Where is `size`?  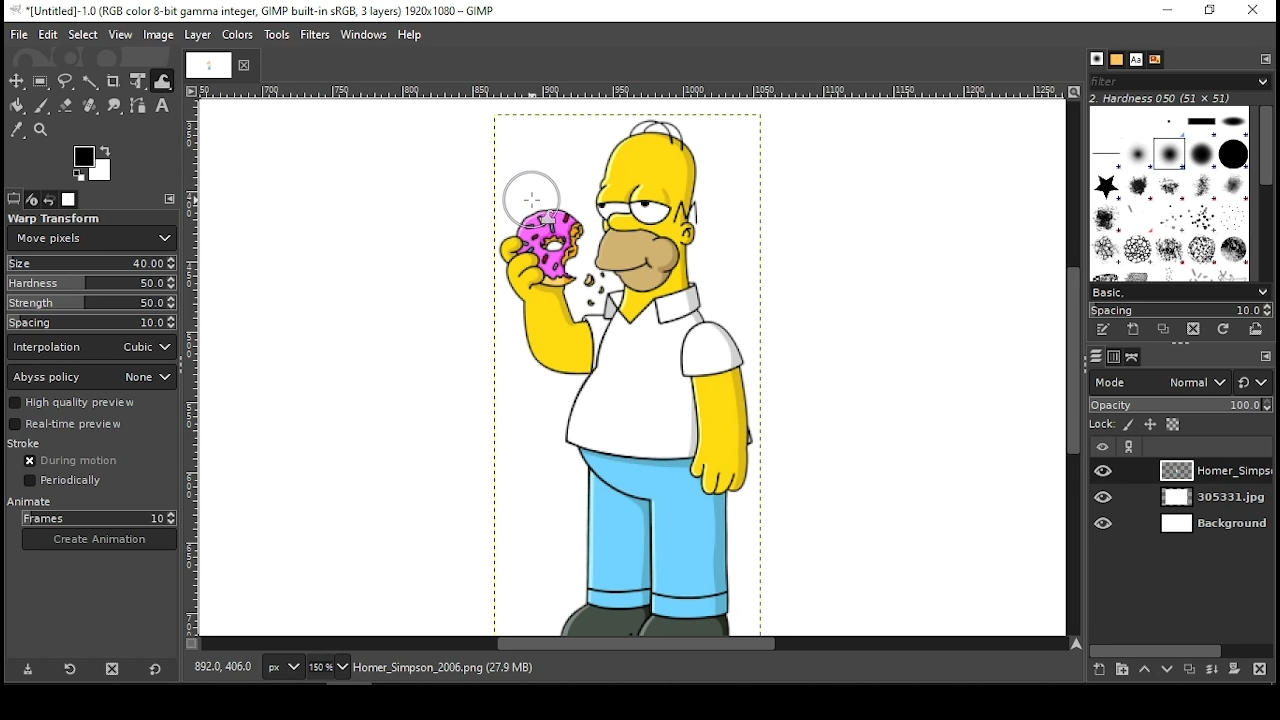 size is located at coordinates (91, 263).